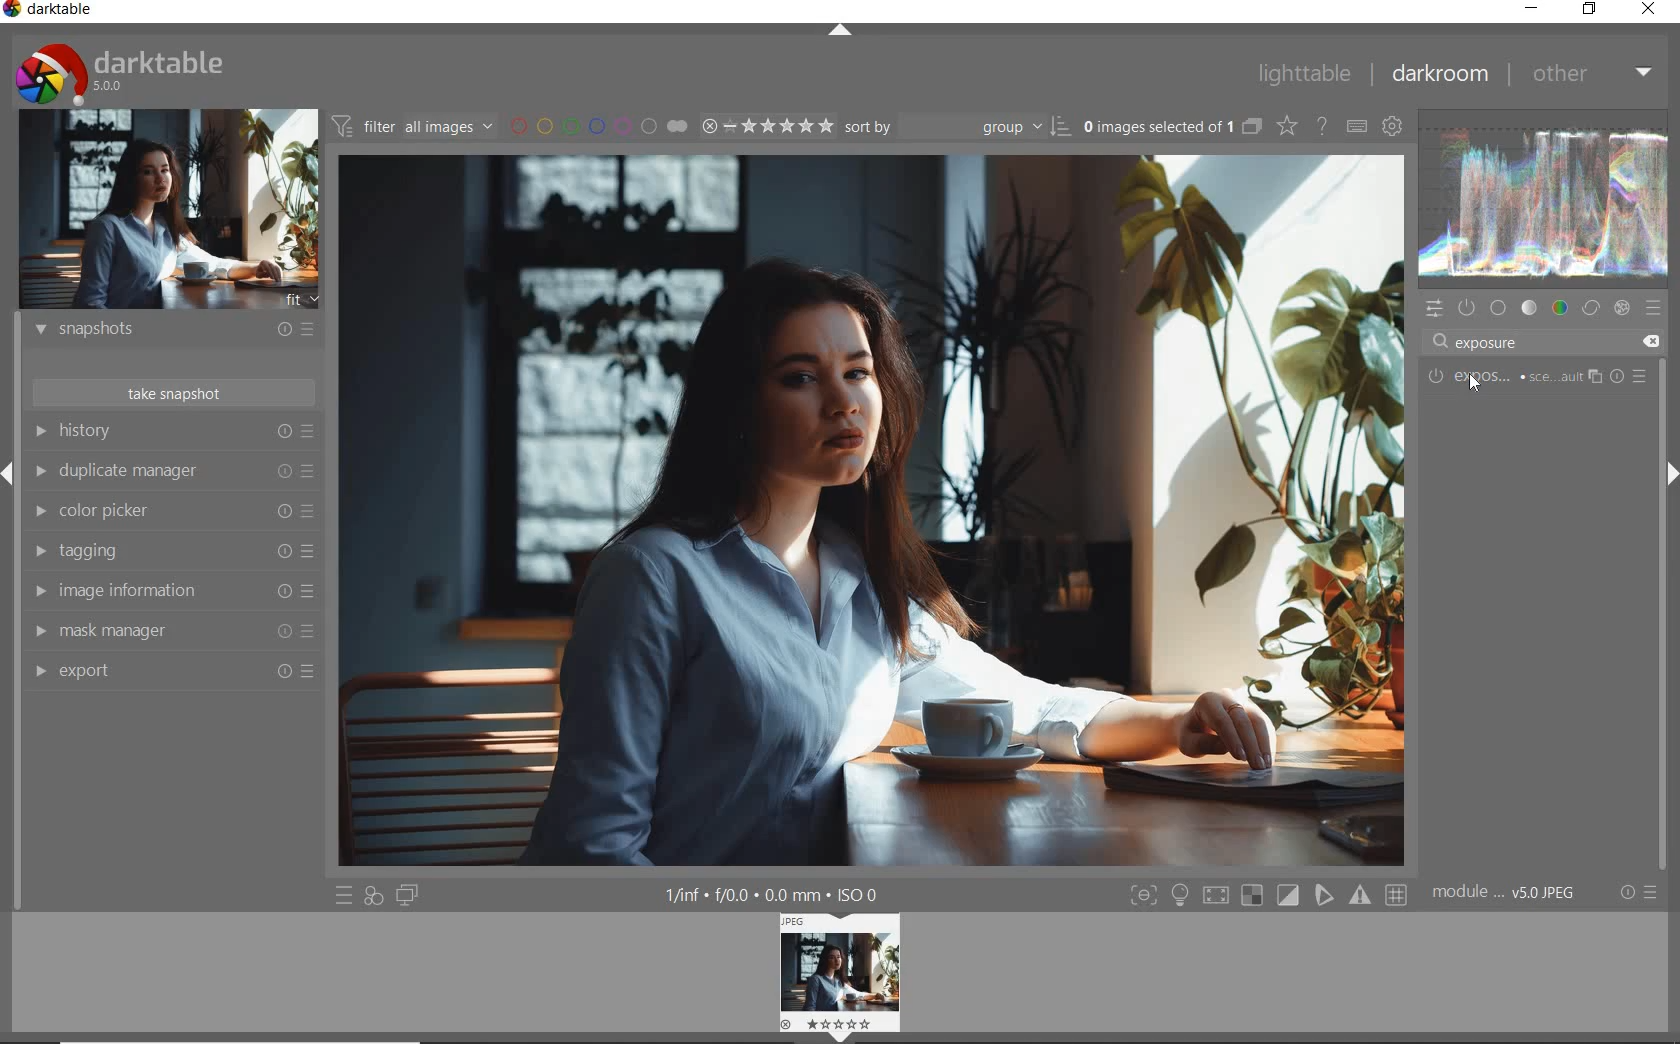 The width and height of the screenshot is (1680, 1044). I want to click on cursor, so click(1477, 389).